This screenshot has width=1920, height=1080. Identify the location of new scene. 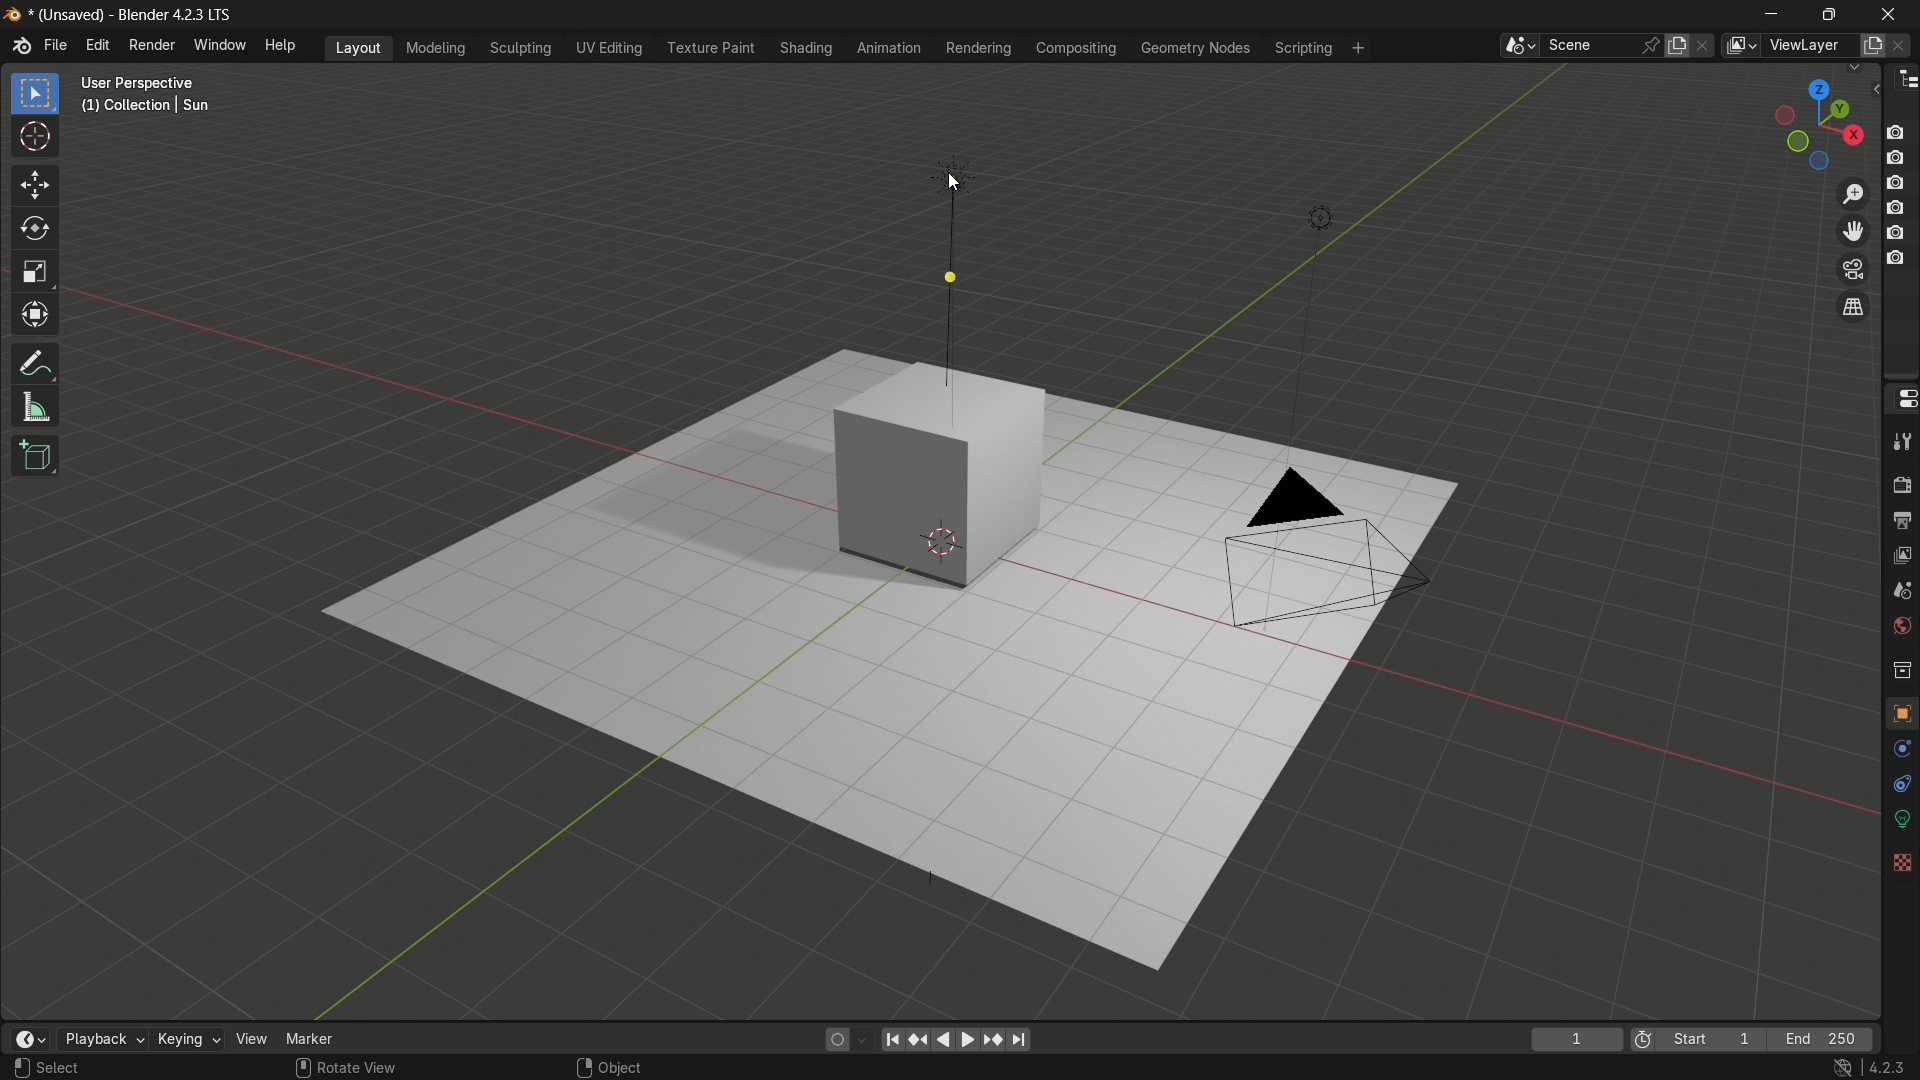
(1678, 44).